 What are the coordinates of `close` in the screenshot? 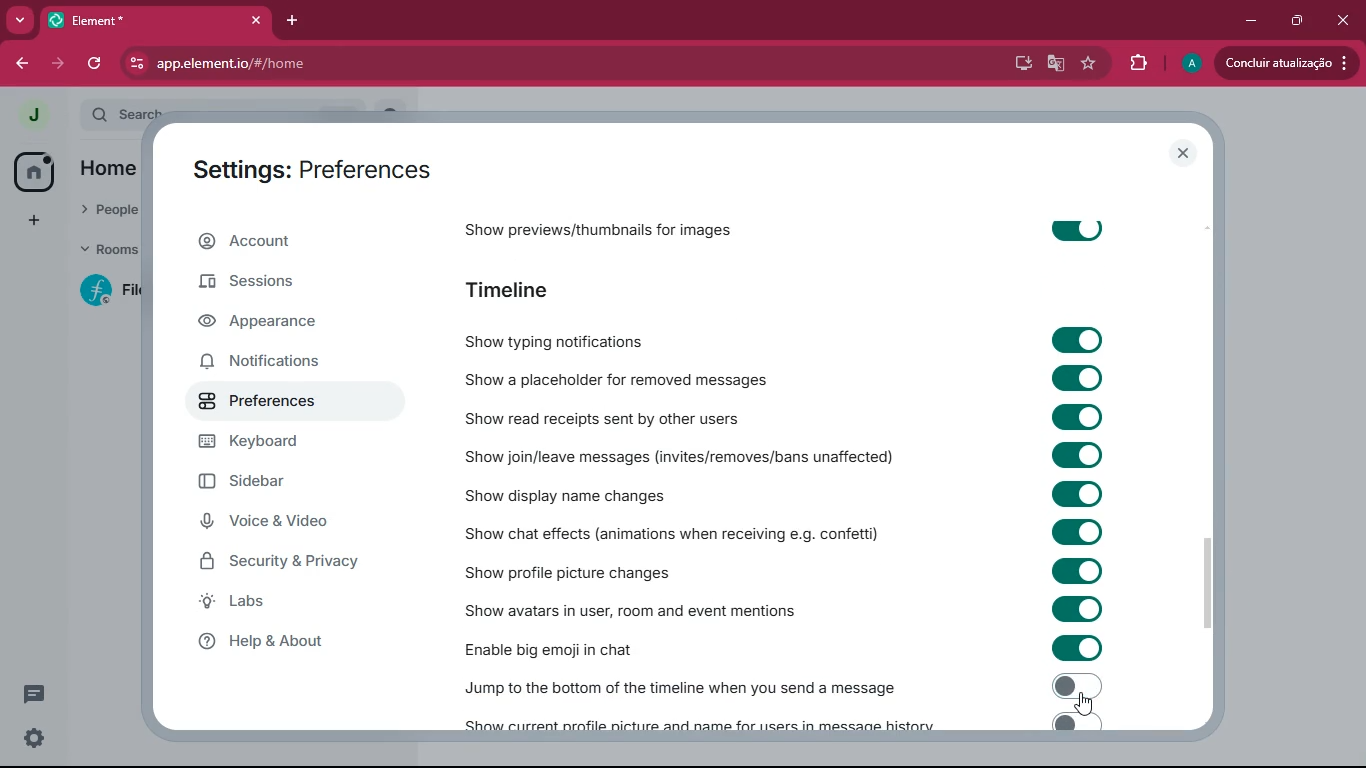 It's located at (1182, 151).